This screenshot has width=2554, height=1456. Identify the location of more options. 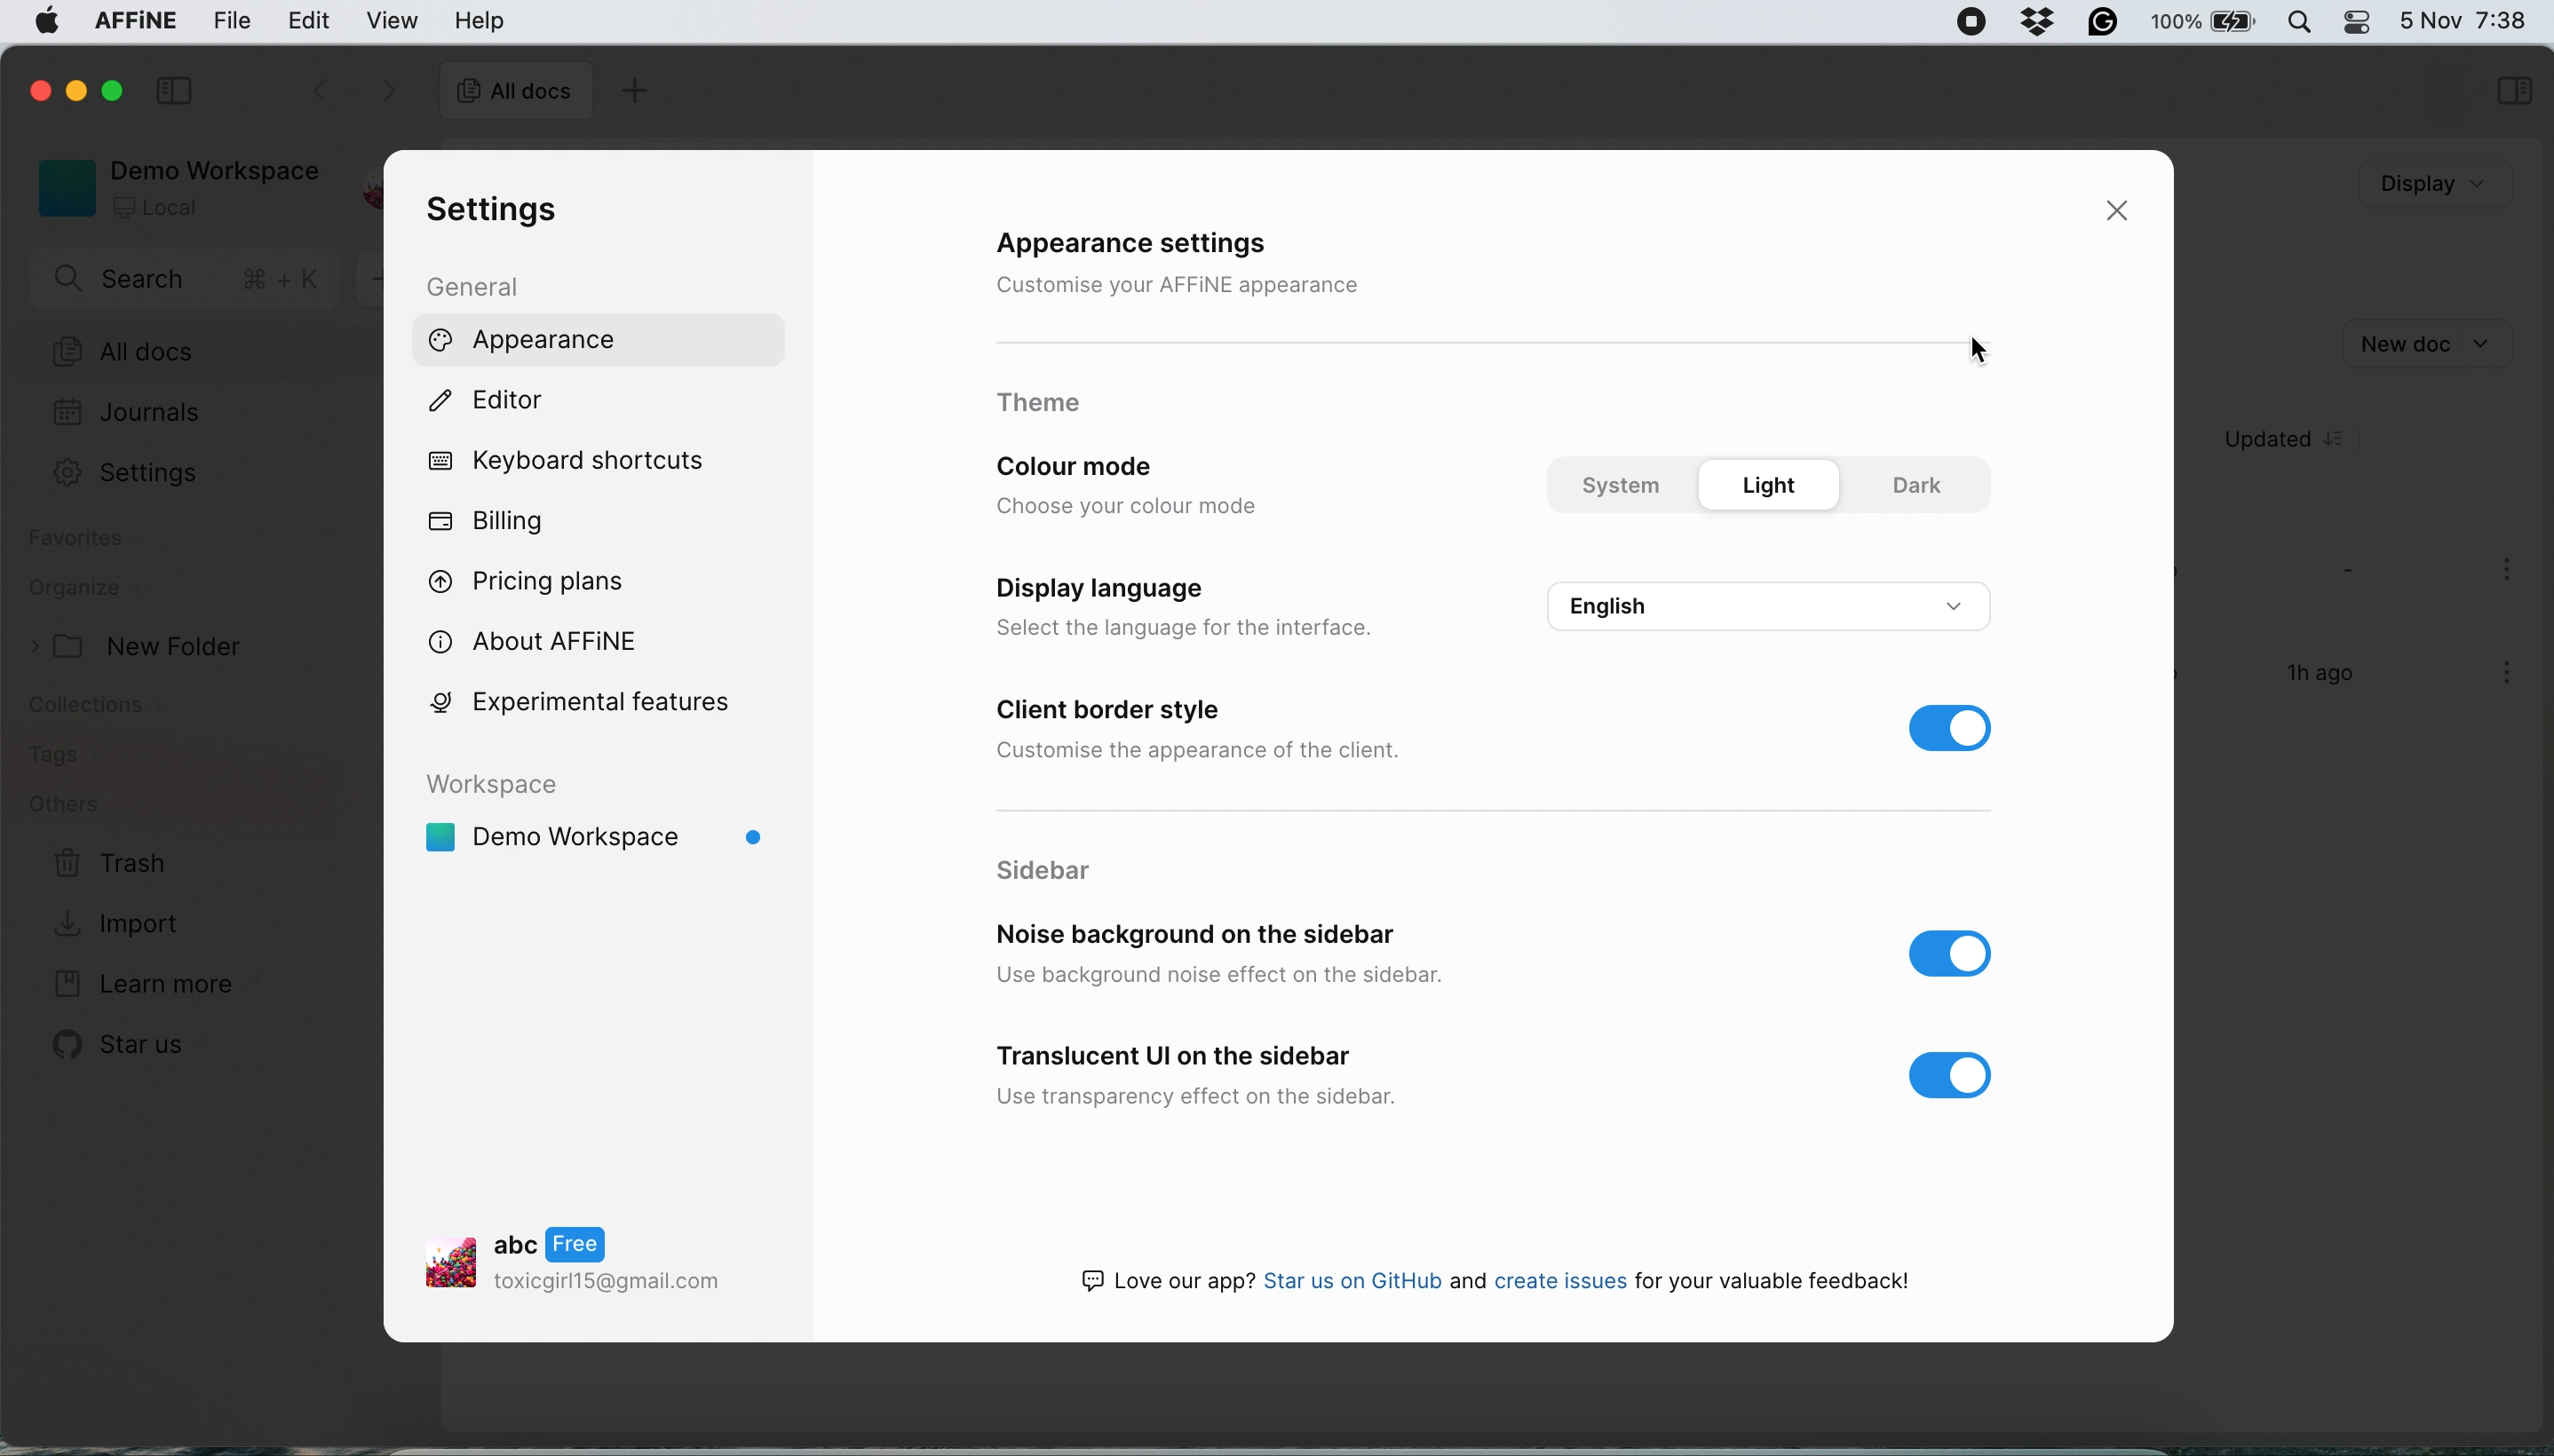
(2499, 676).